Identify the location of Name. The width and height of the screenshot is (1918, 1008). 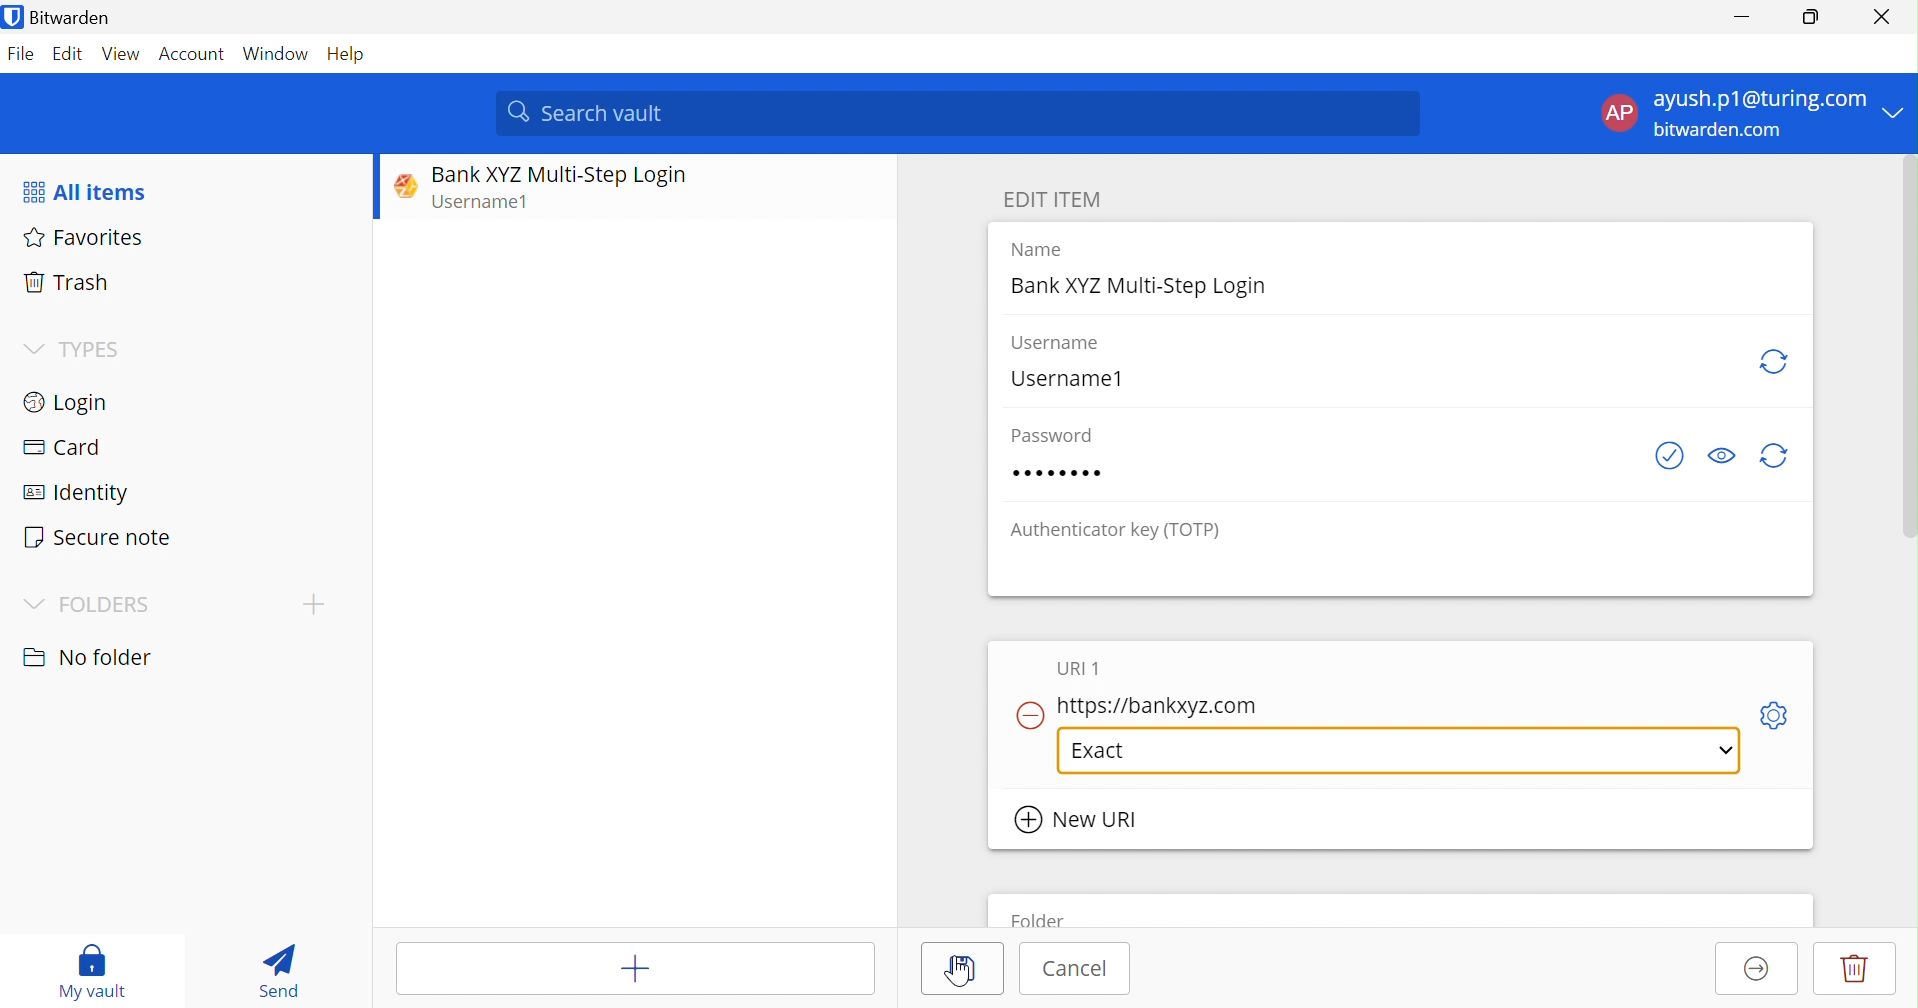
(1041, 250).